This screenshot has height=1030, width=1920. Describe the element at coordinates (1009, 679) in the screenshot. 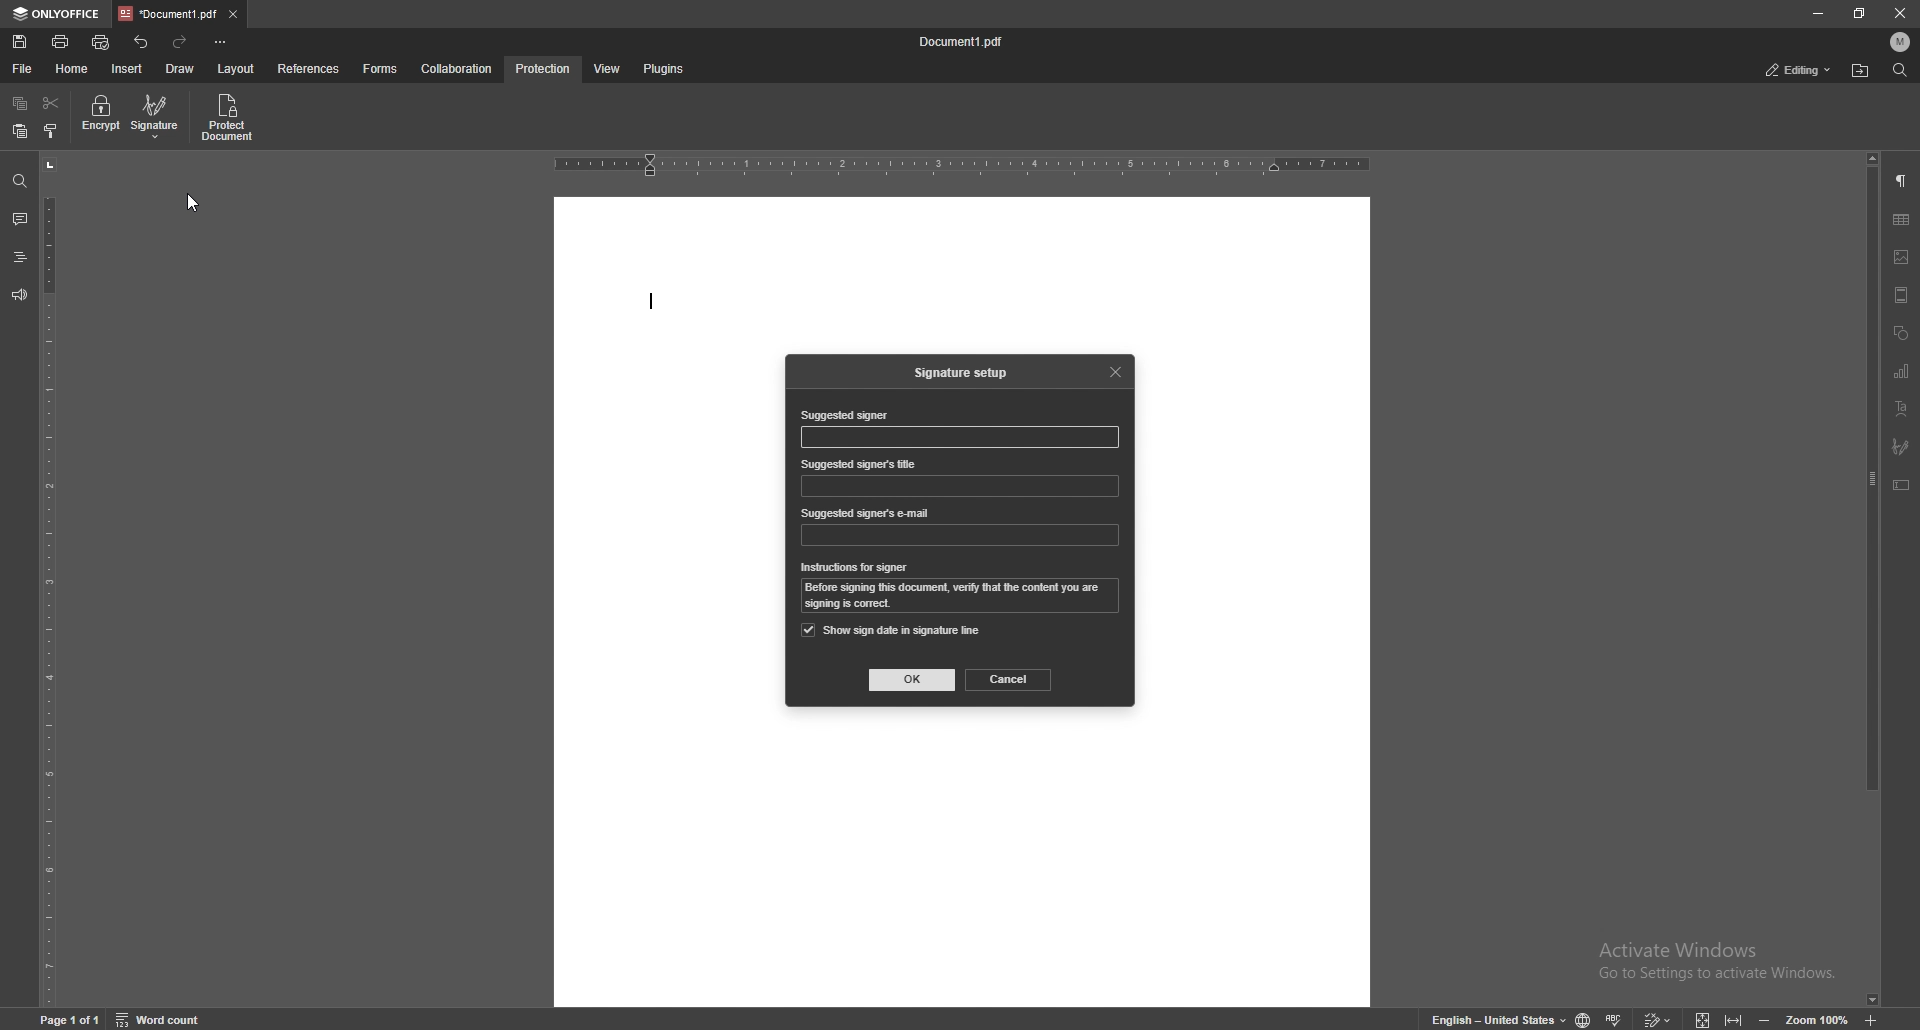

I see `cancel` at that location.